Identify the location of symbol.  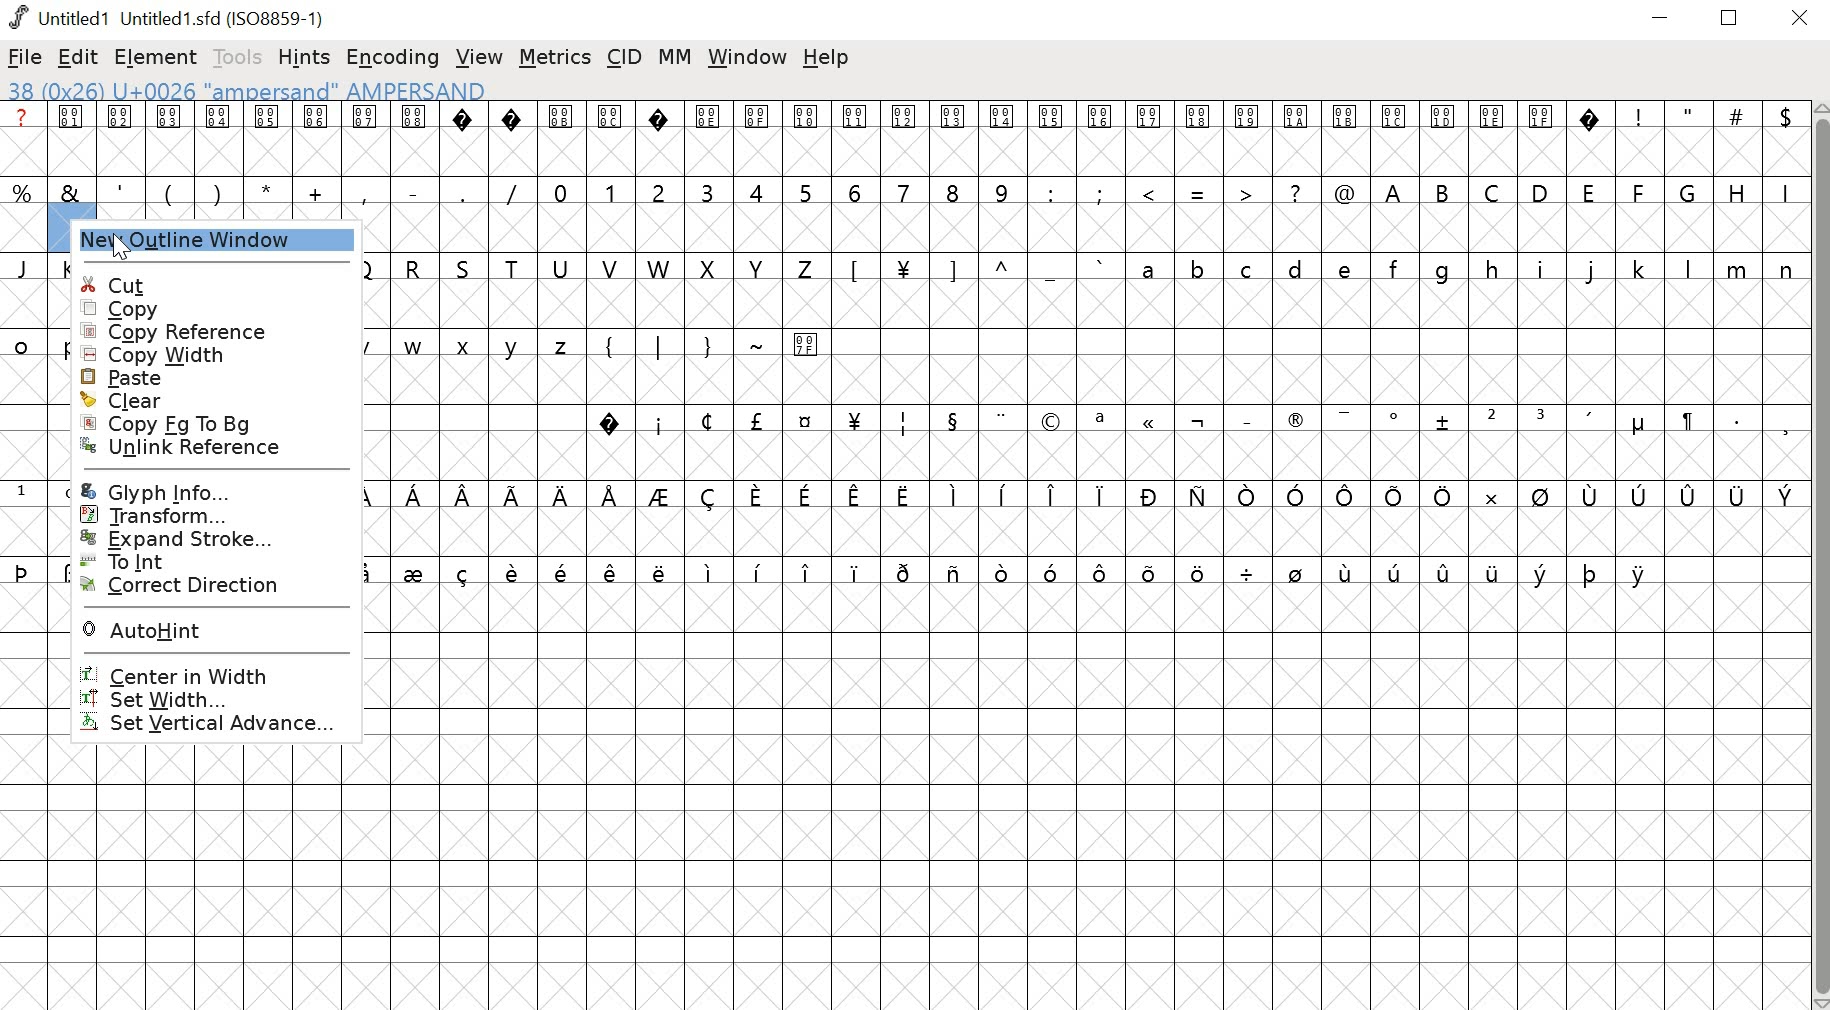
(1397, 496).